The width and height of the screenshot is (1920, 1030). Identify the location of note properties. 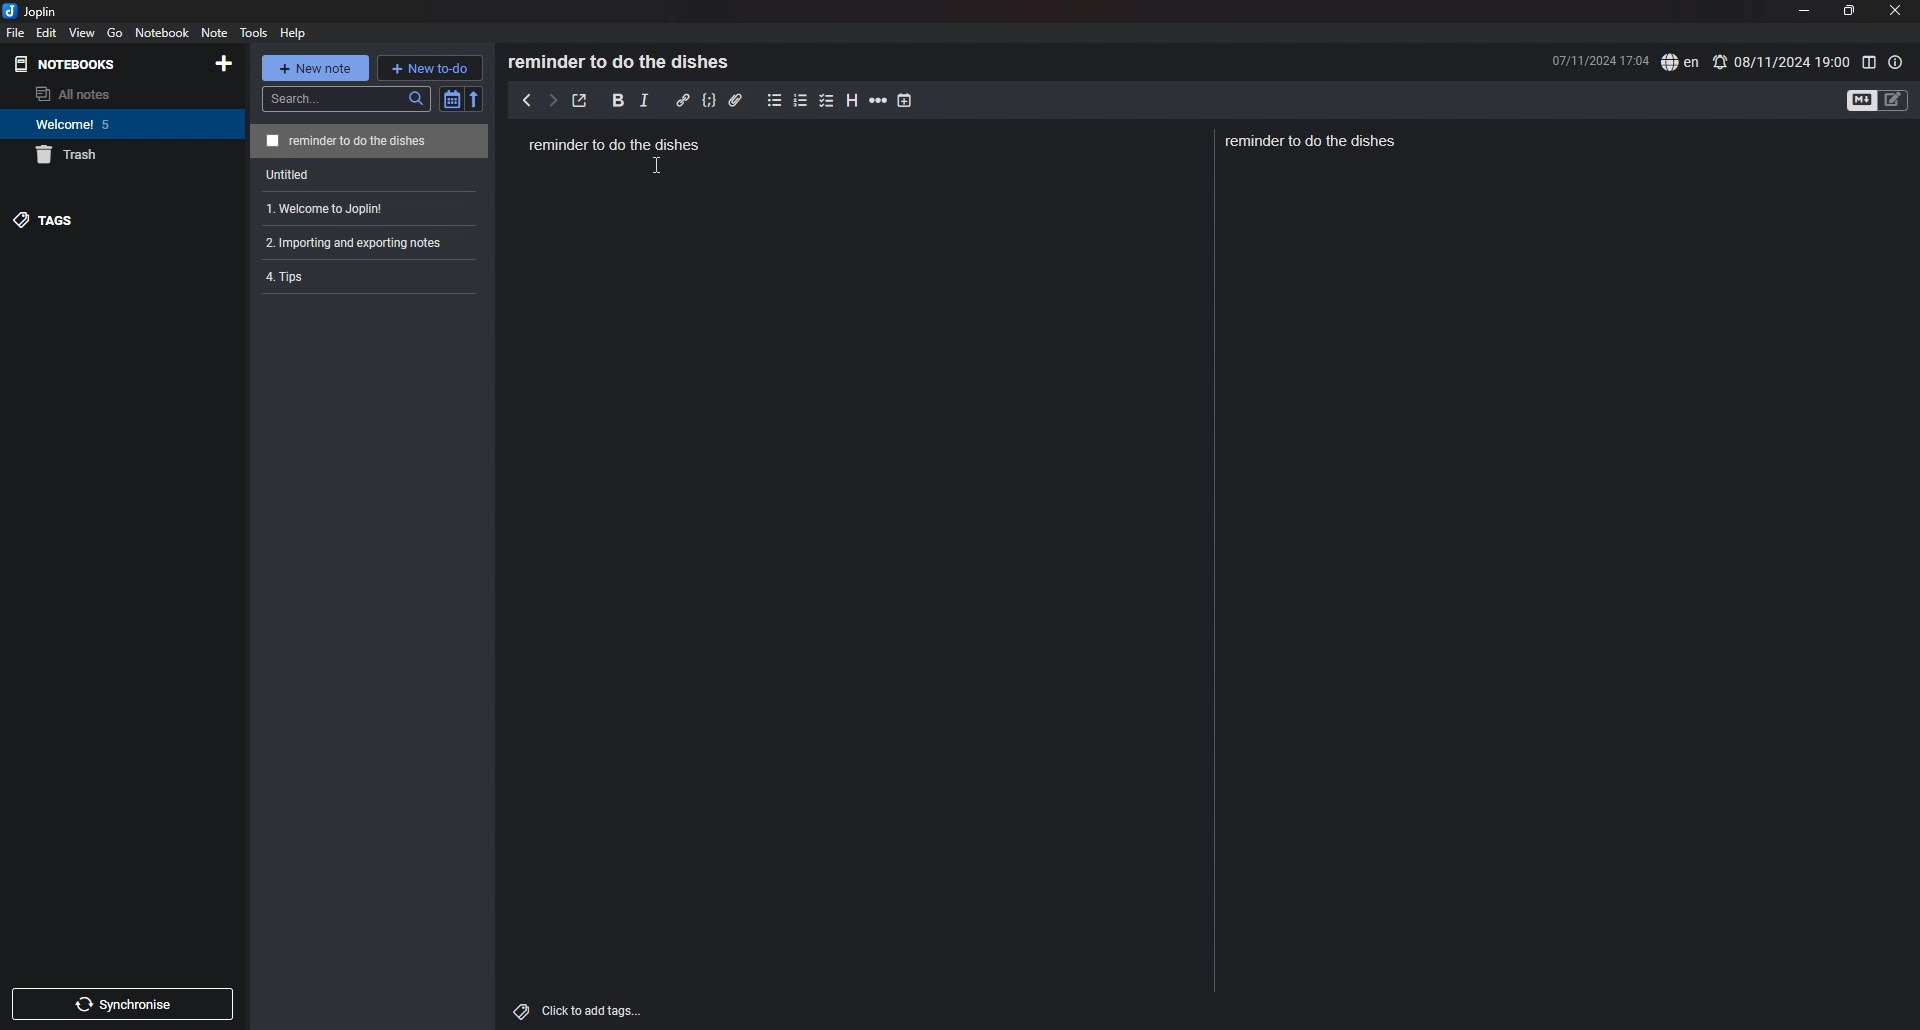
(1897, 63).